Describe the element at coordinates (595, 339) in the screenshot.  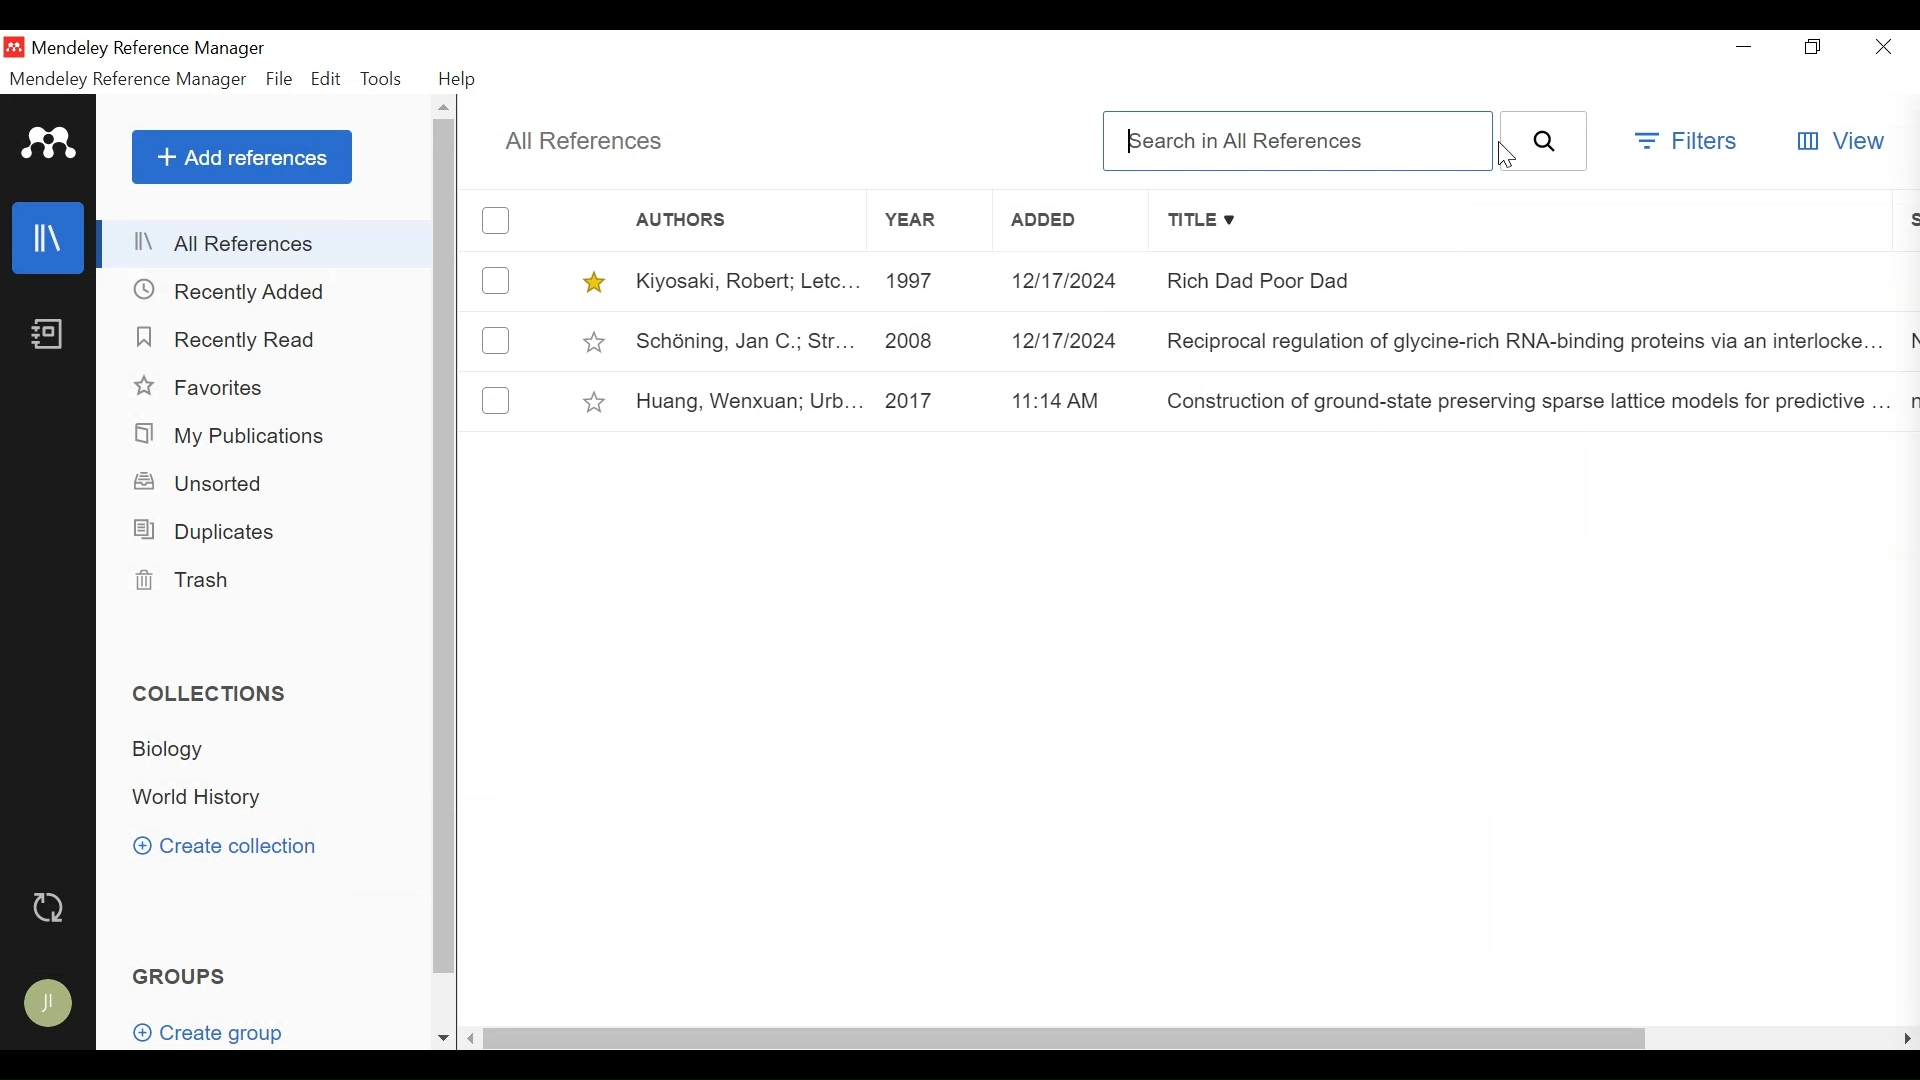
I see `Toggle Favorites` at that location.